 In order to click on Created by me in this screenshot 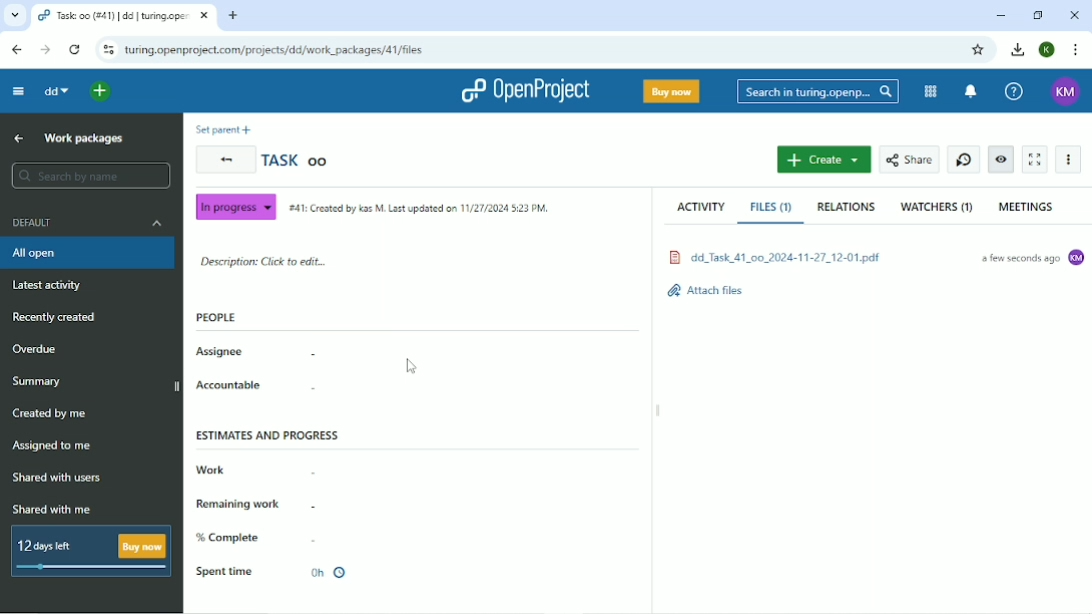, I will do `click(50, 413)`.